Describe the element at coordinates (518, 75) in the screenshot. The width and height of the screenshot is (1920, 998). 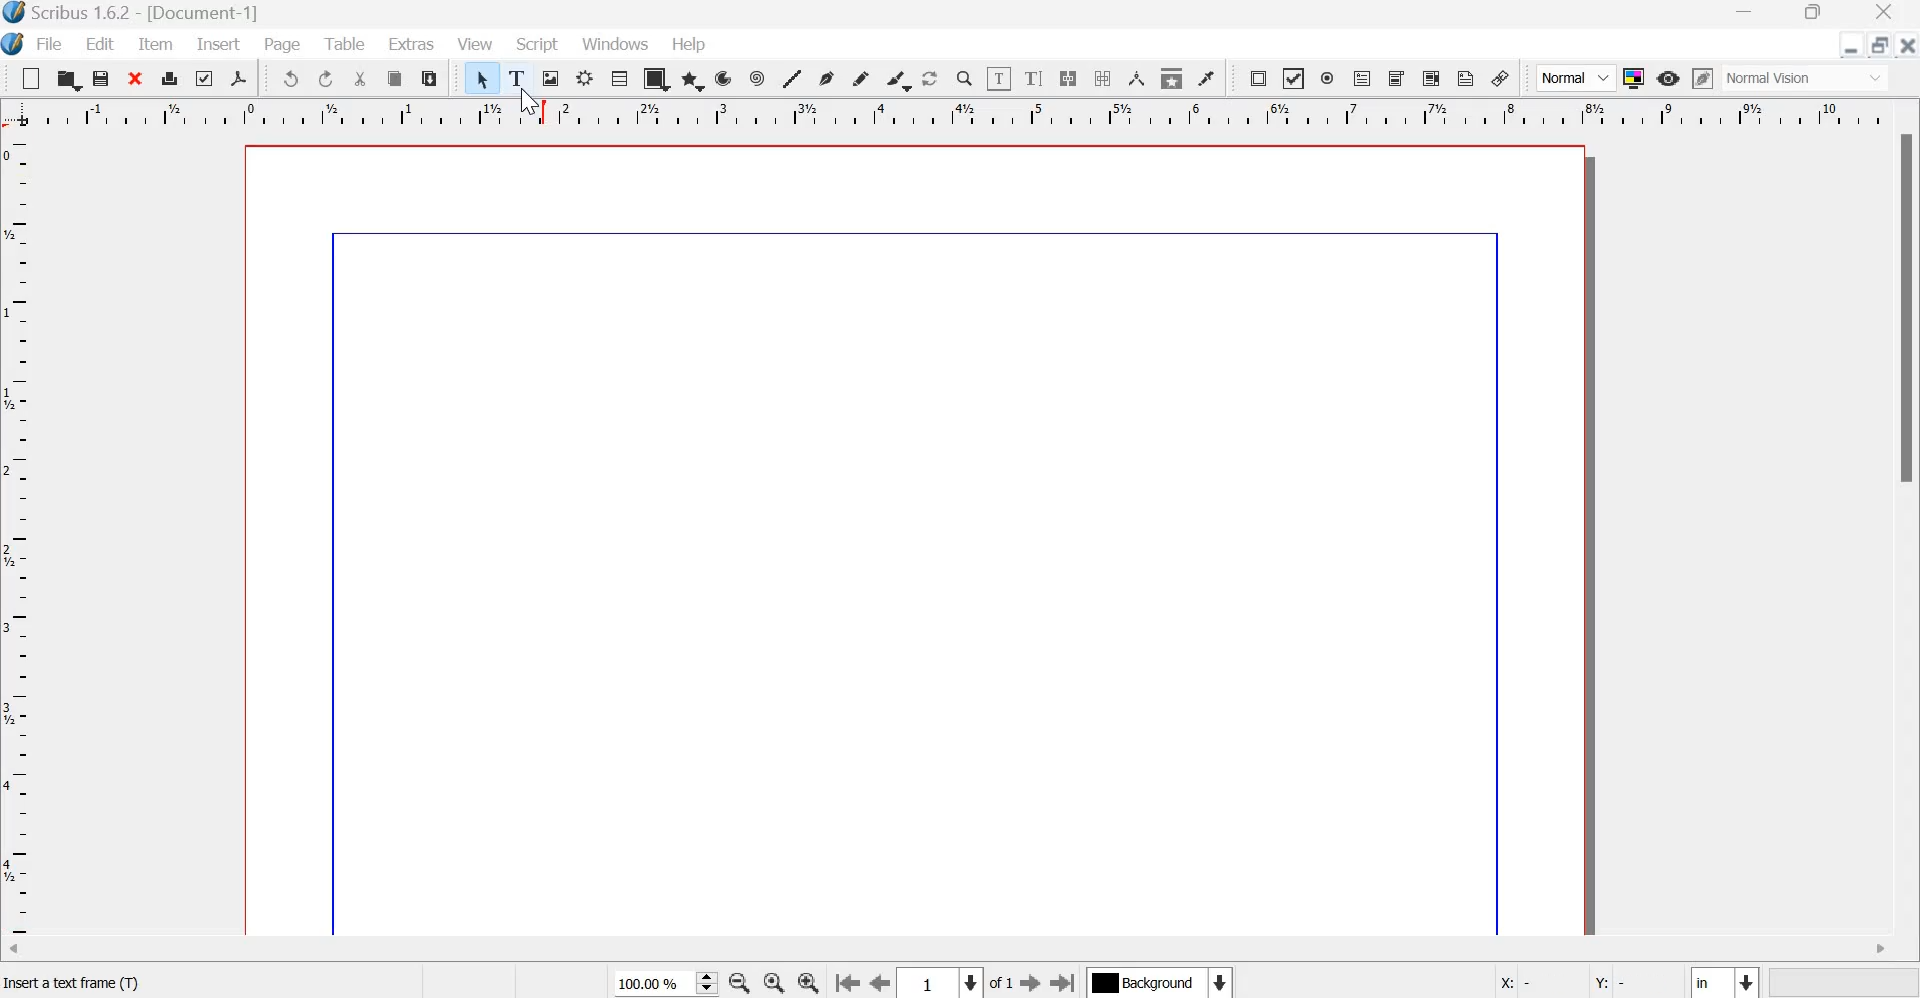
I see `text frame` at that location.